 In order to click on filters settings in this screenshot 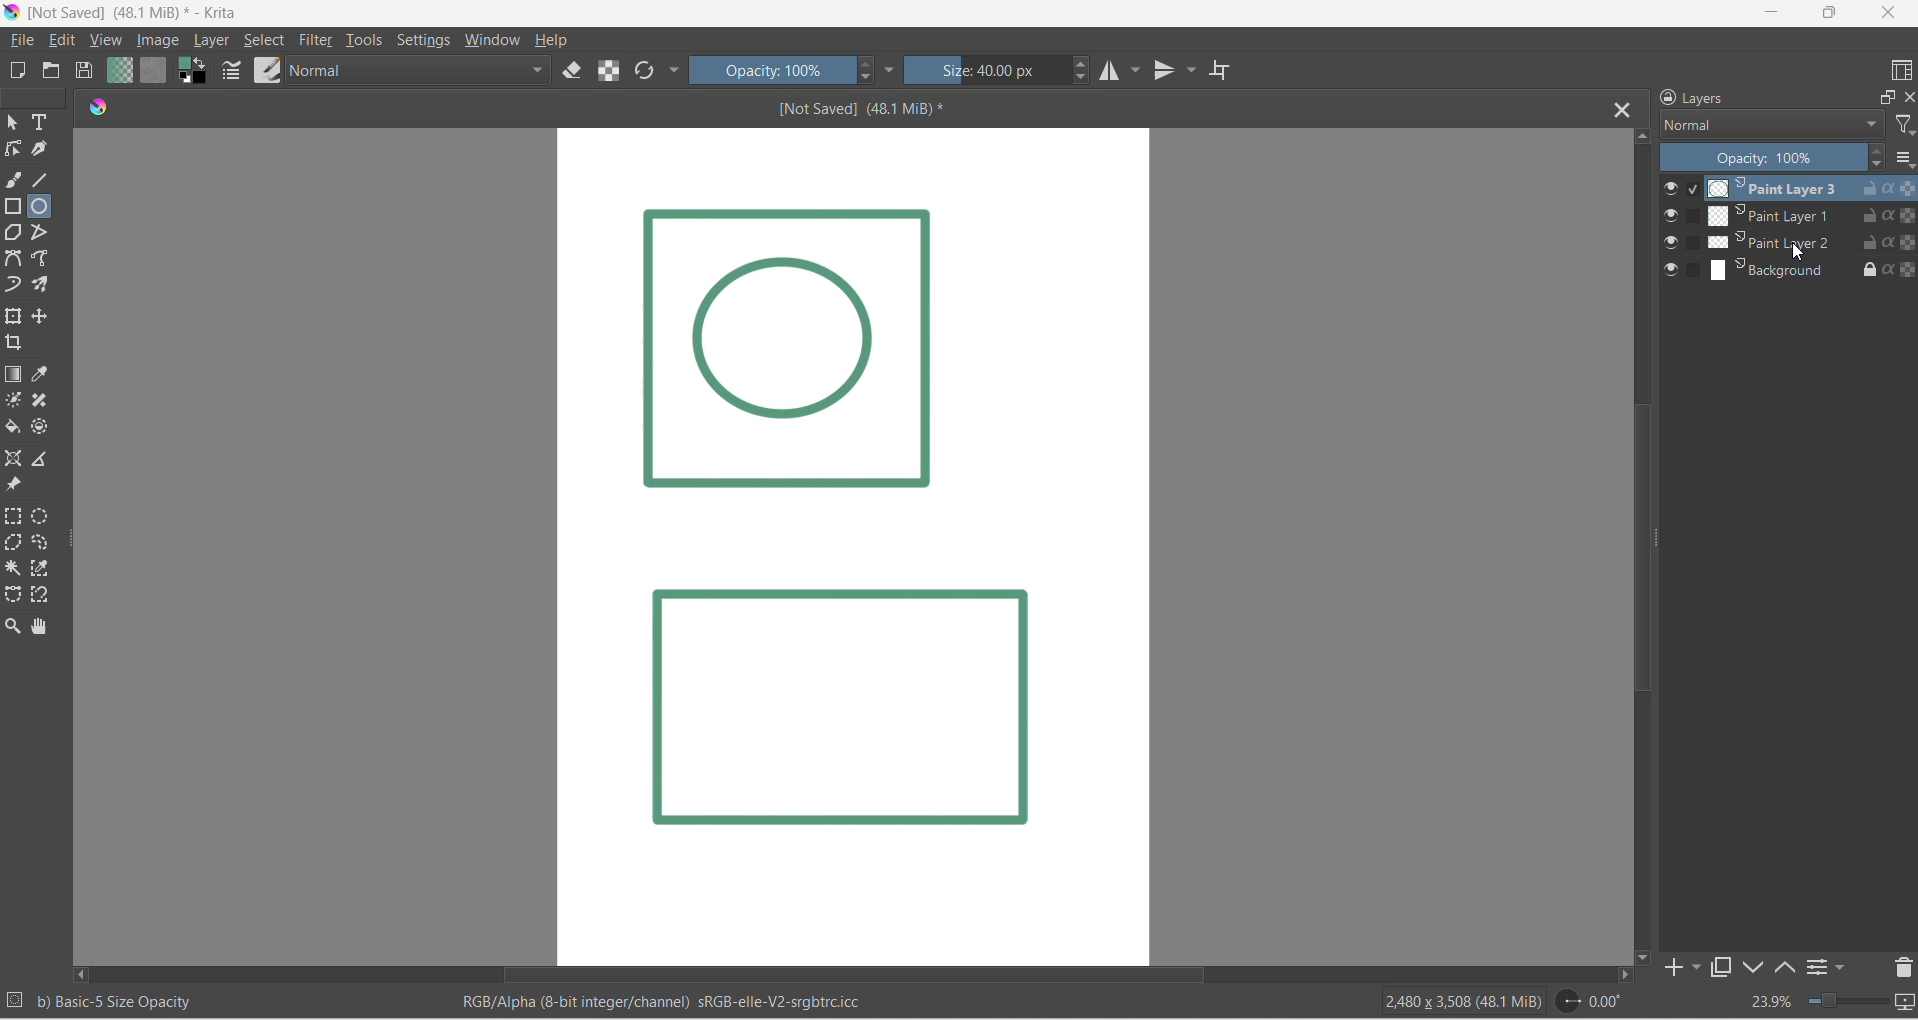, I will do `click(1846, 965)`.